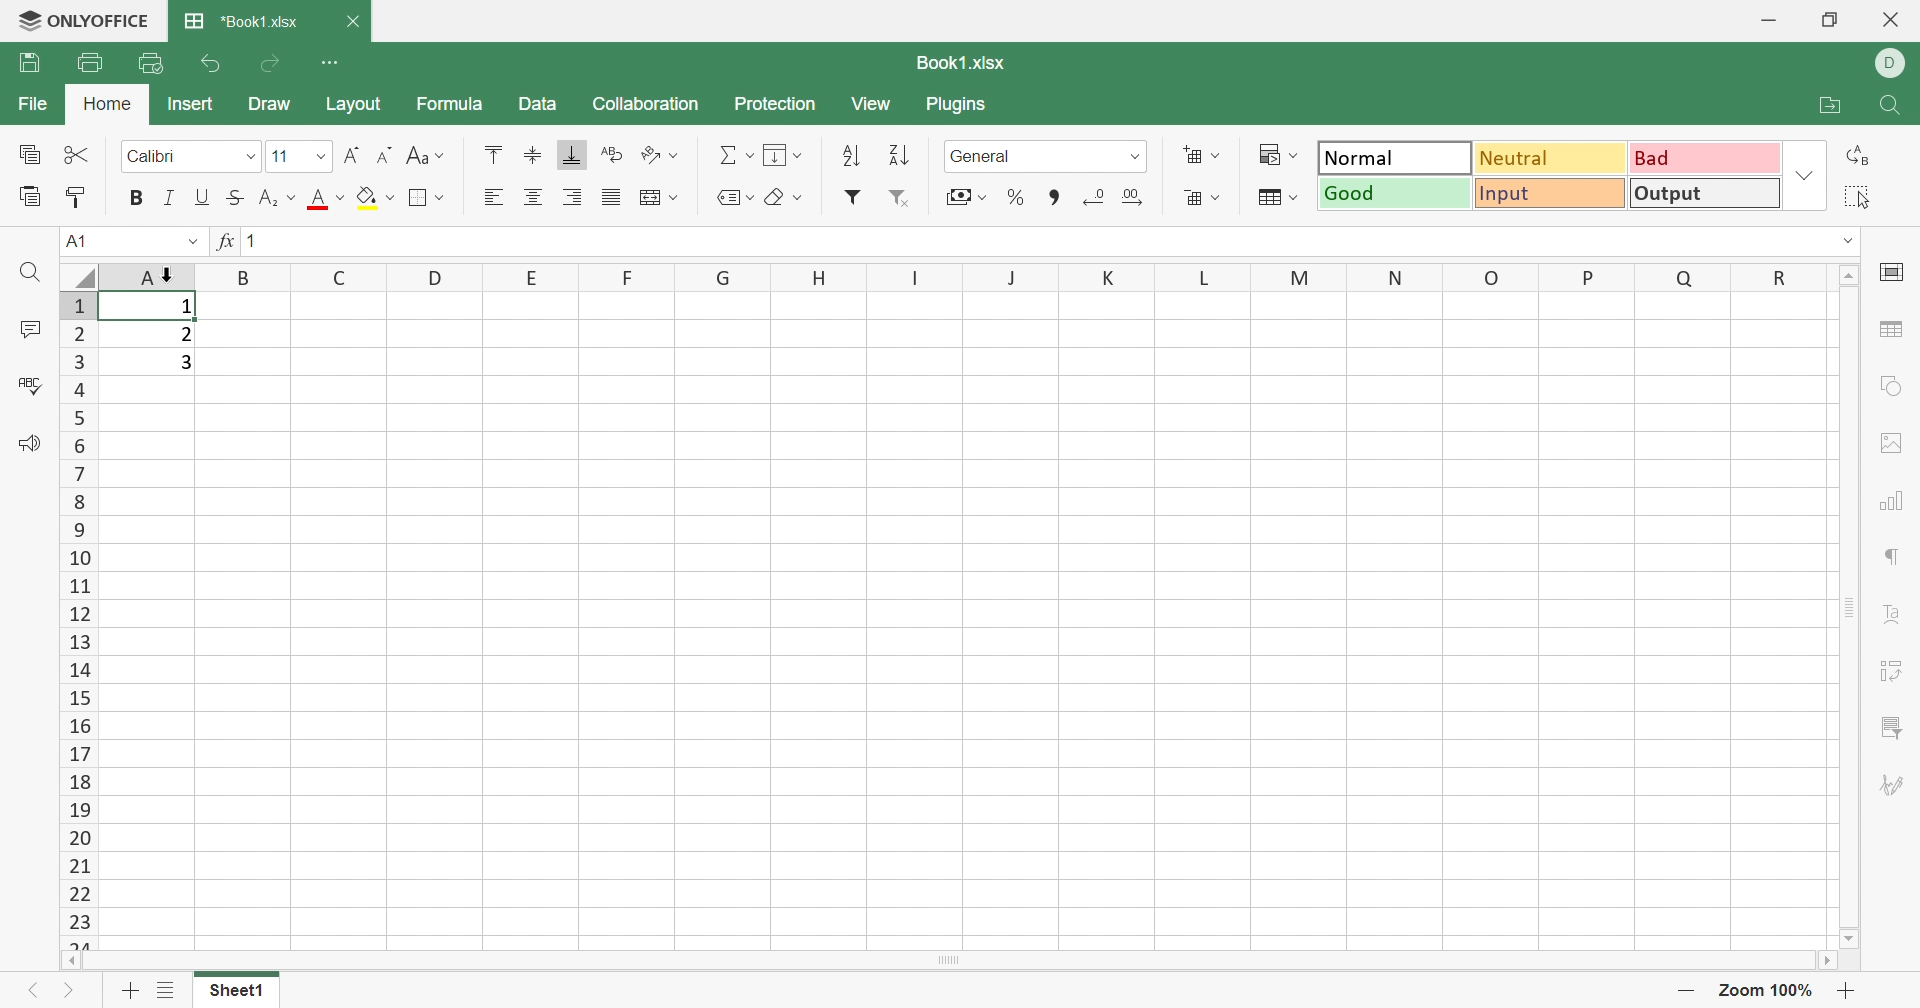  What do you see at coordinates (1894, 63) in the screenshot?
I see `DELL` at bounding box center [1894, 63].